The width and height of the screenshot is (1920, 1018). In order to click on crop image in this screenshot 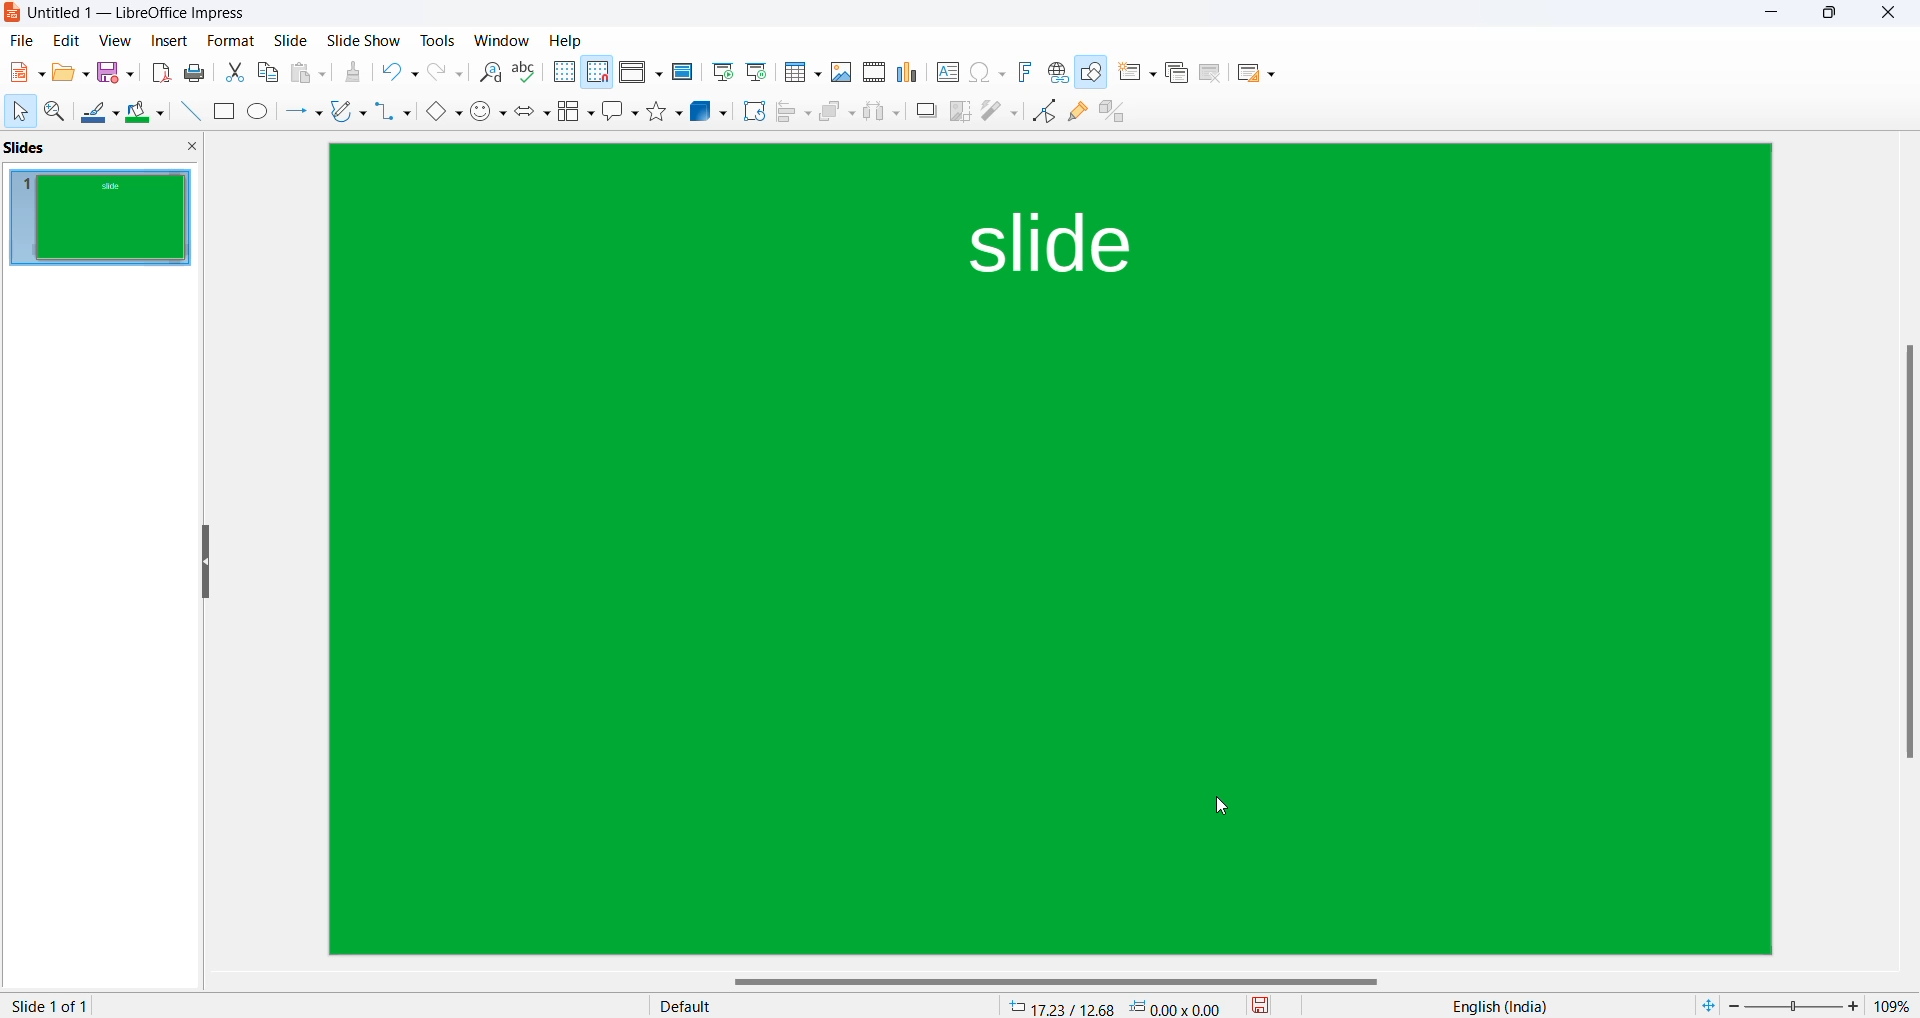, I will do `click(961, 111)`.